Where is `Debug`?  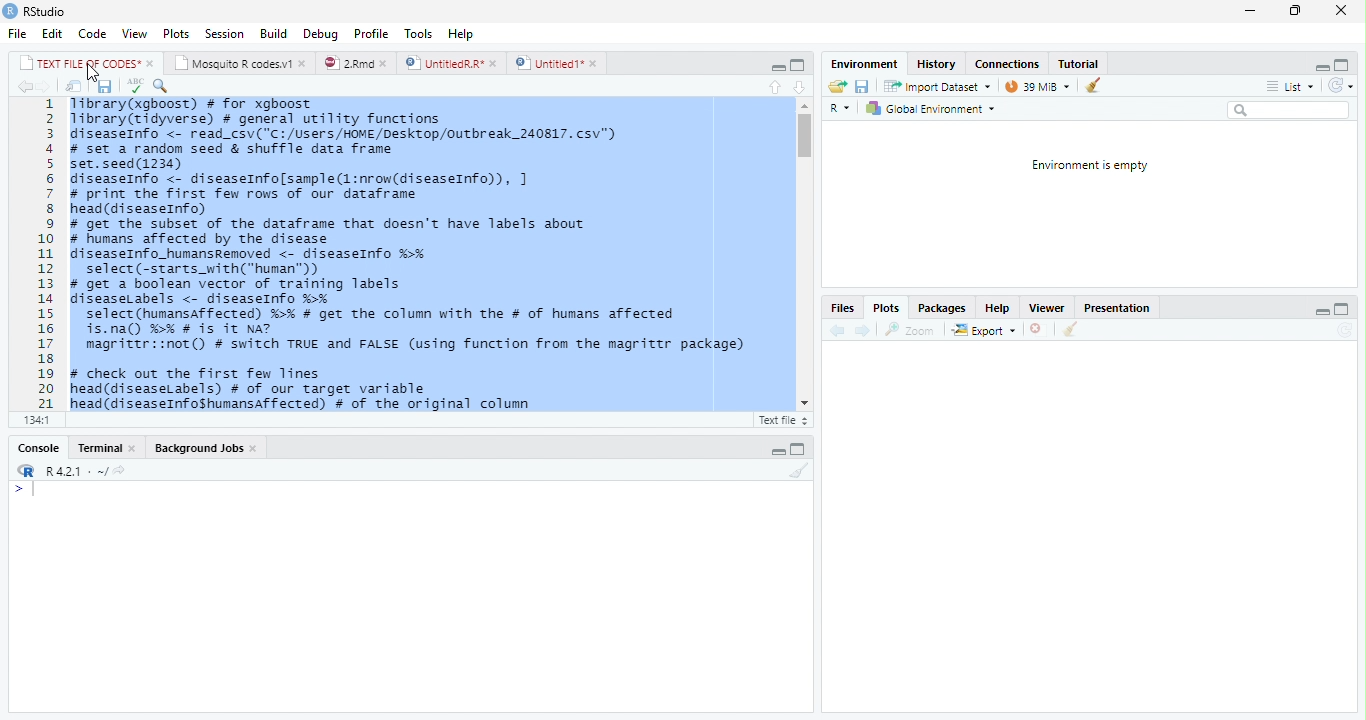
Debug is located at coordinates (319, 35).